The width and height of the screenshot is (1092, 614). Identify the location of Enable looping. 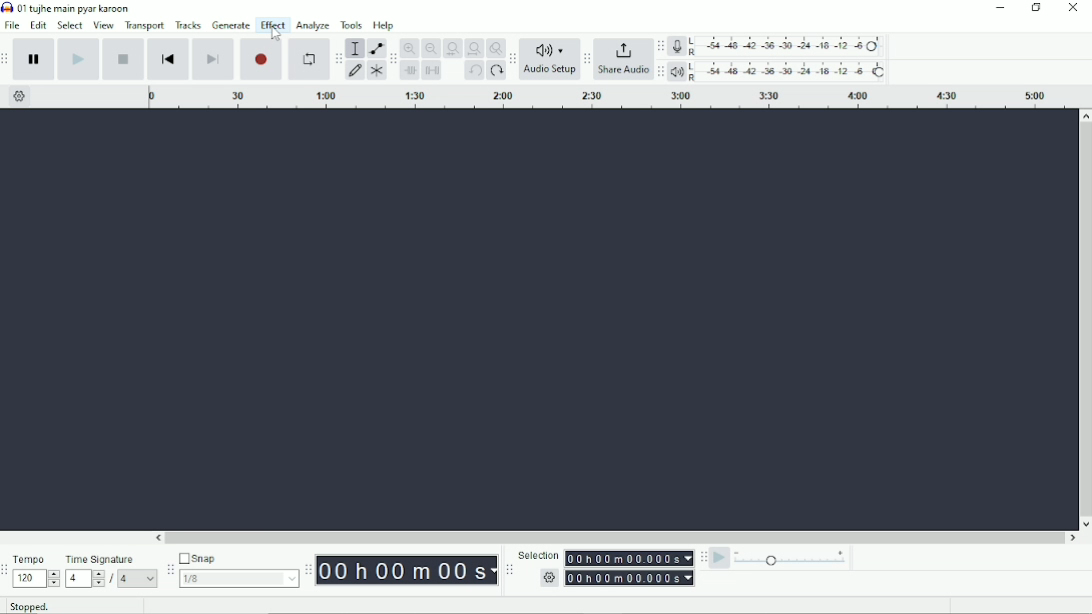
(308, 60).